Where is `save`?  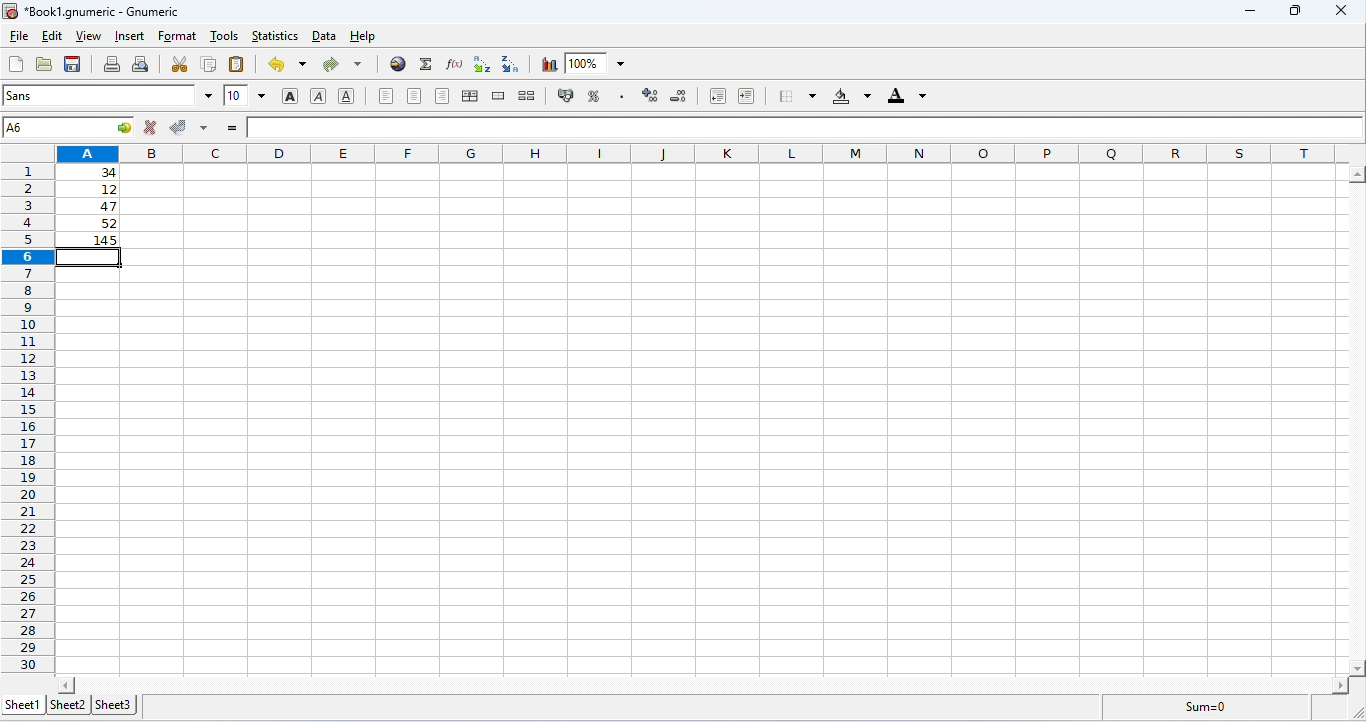
save is located at coordinates (73, 64).